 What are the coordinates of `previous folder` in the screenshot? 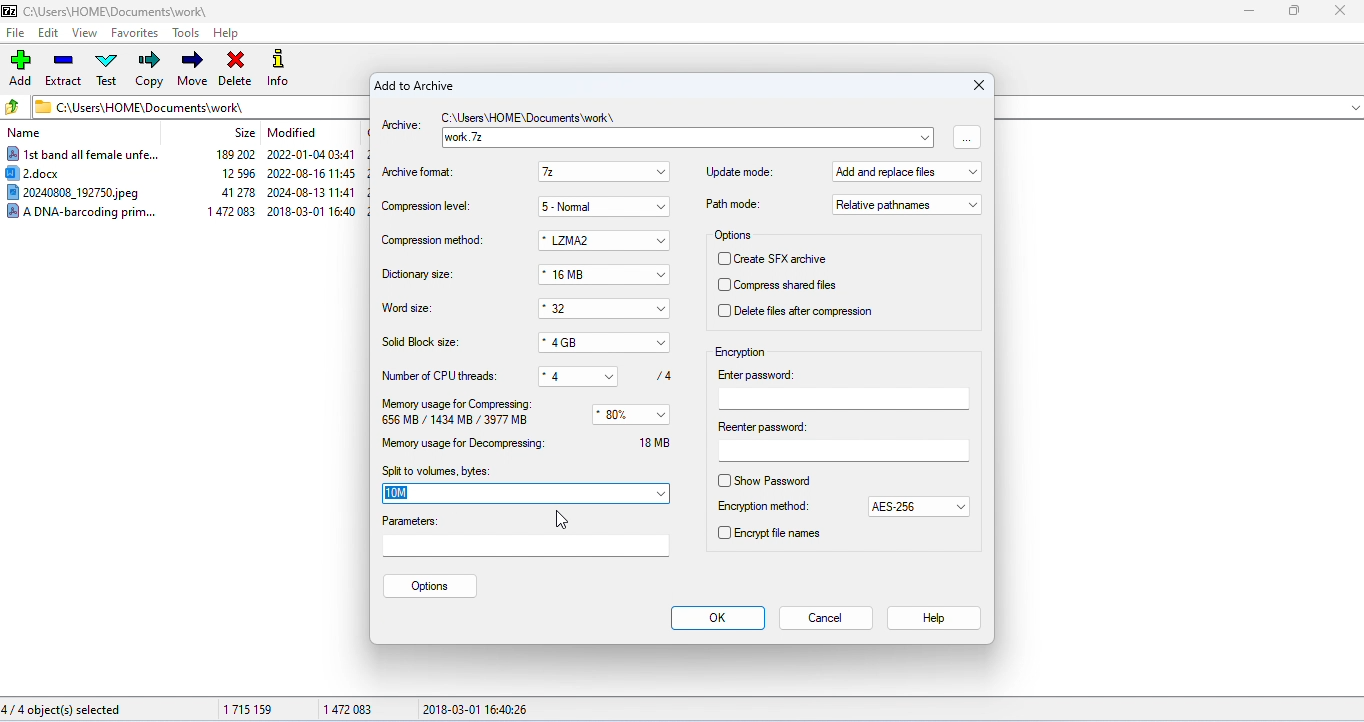 It's located at (14, 106).